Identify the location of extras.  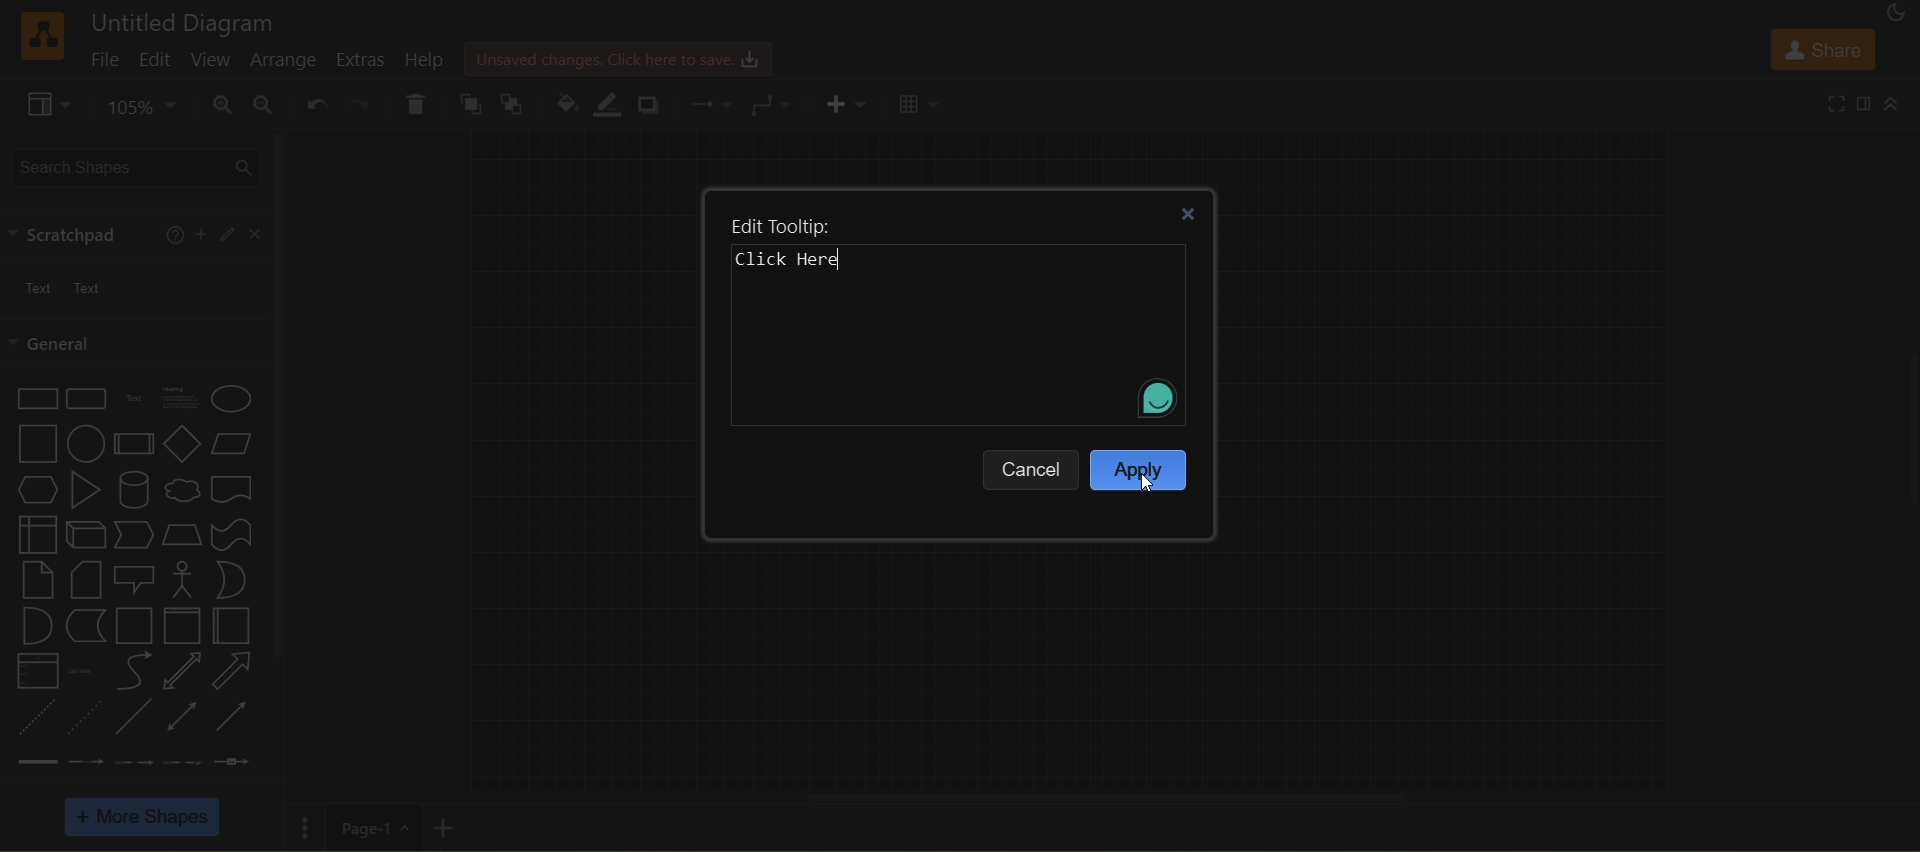
(361, 60).